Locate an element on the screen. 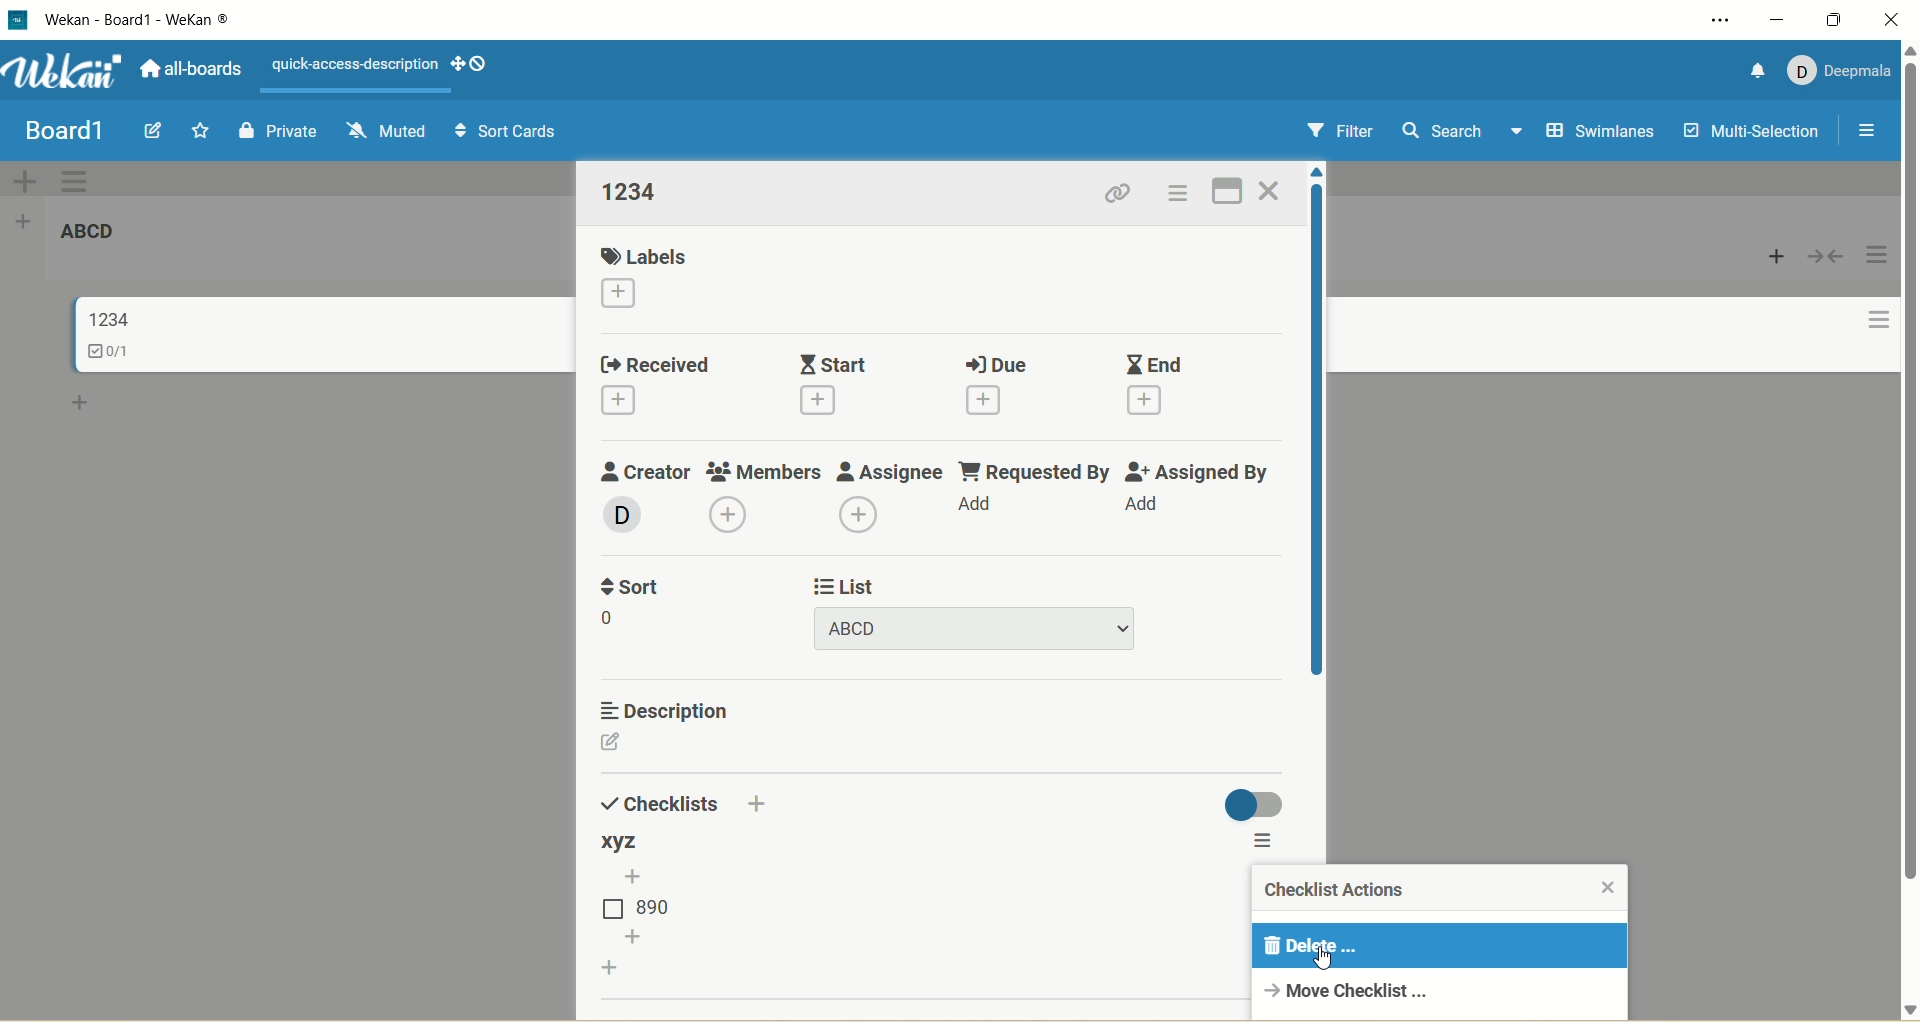 Image resolution: width=1920 pixels, height=1022 pixels. List is located at coordinates (851, 585).